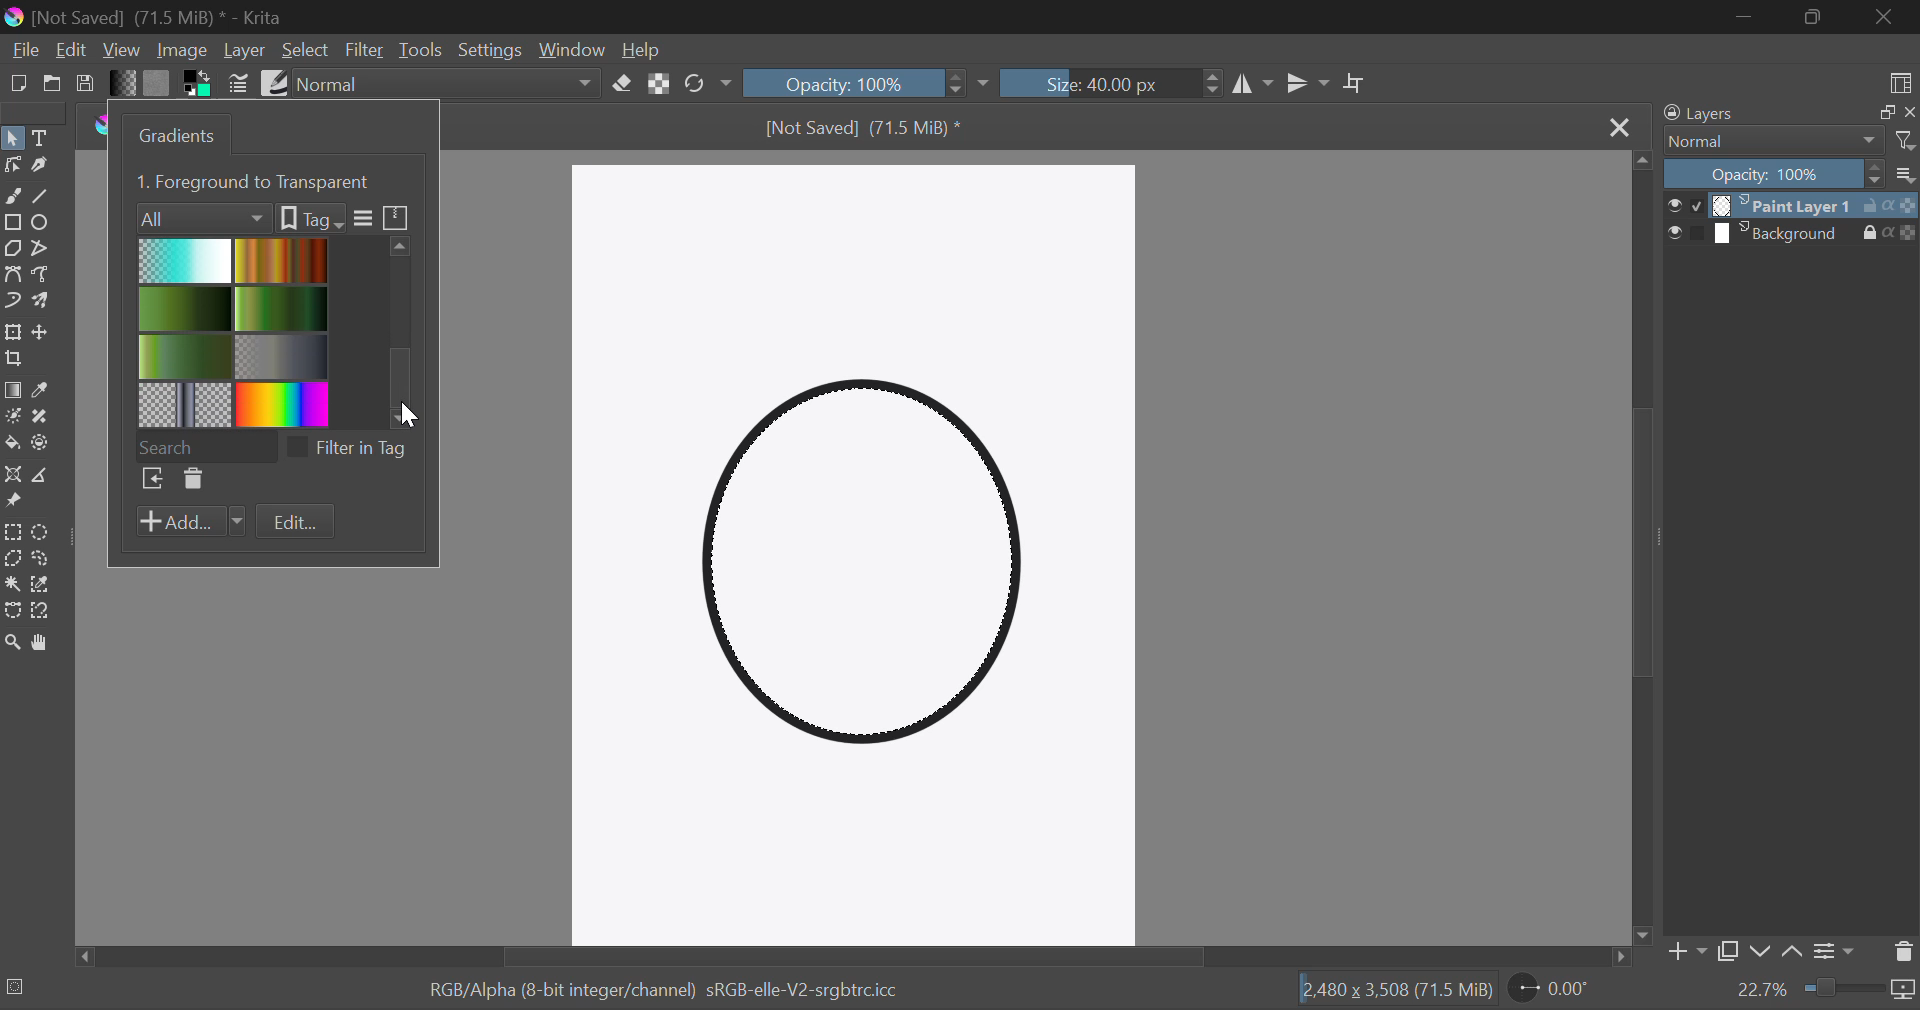 The width and height of the screenshot is (1920, 1010). What do you see at coordinates (14, 361) in the screenshot?
I see `Crop` at bounding box center [14, 361].